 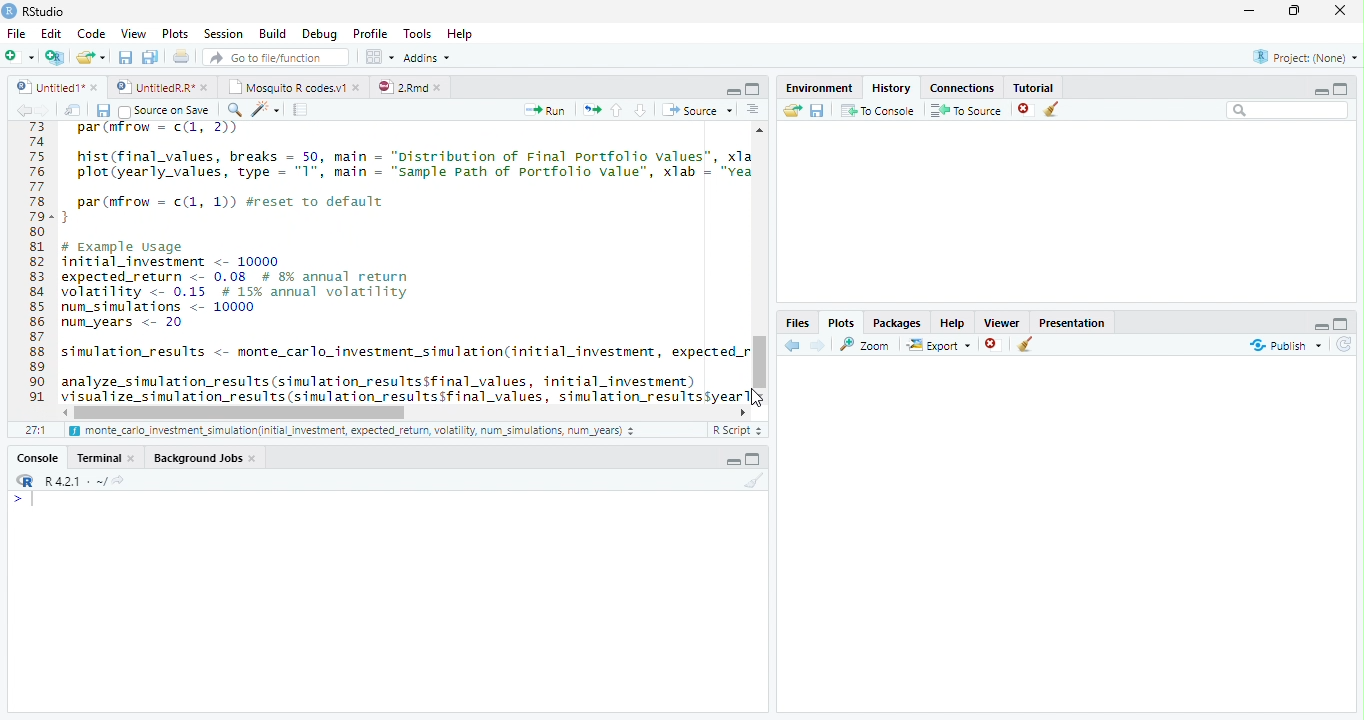 I want to click on Scroll Up, so click(x=760, y=132).